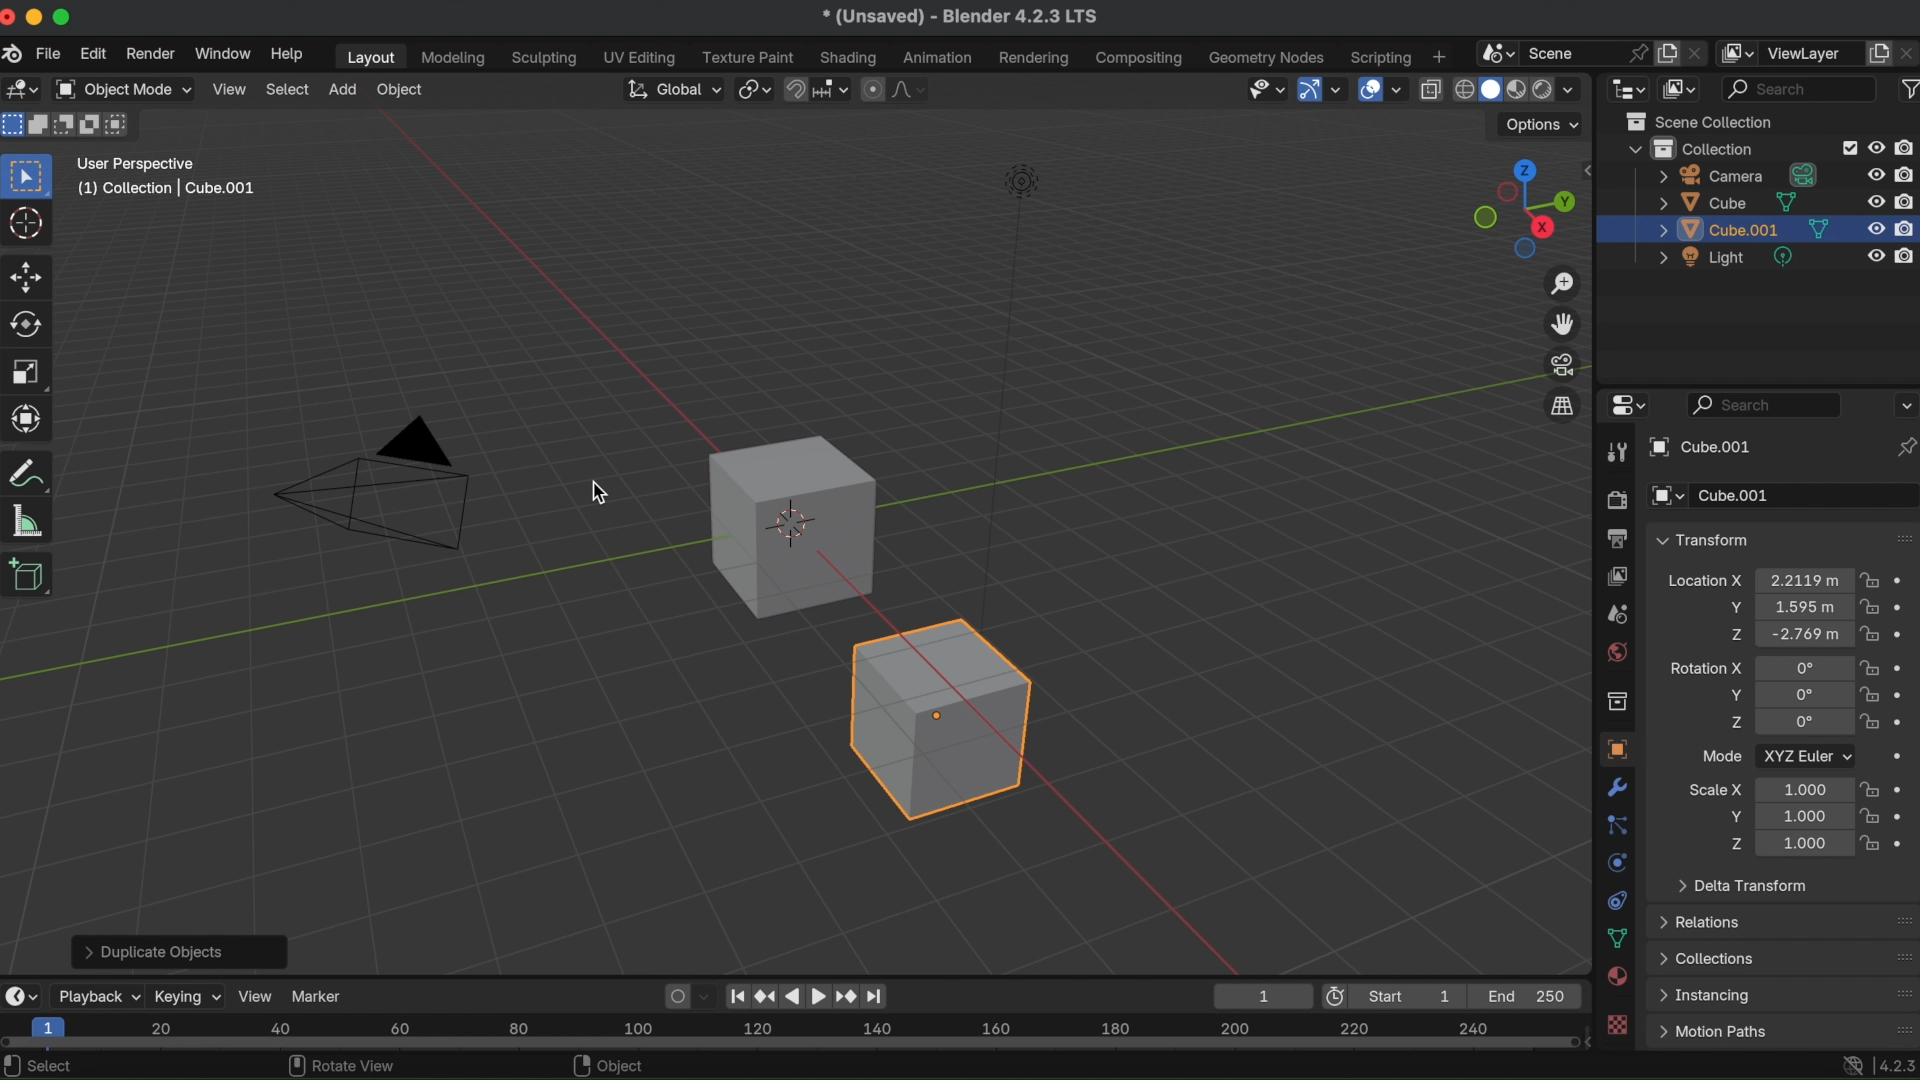  Describe the element at coordinates (882, 995) in the screenshot. I see `jump to endpoint` at that location.